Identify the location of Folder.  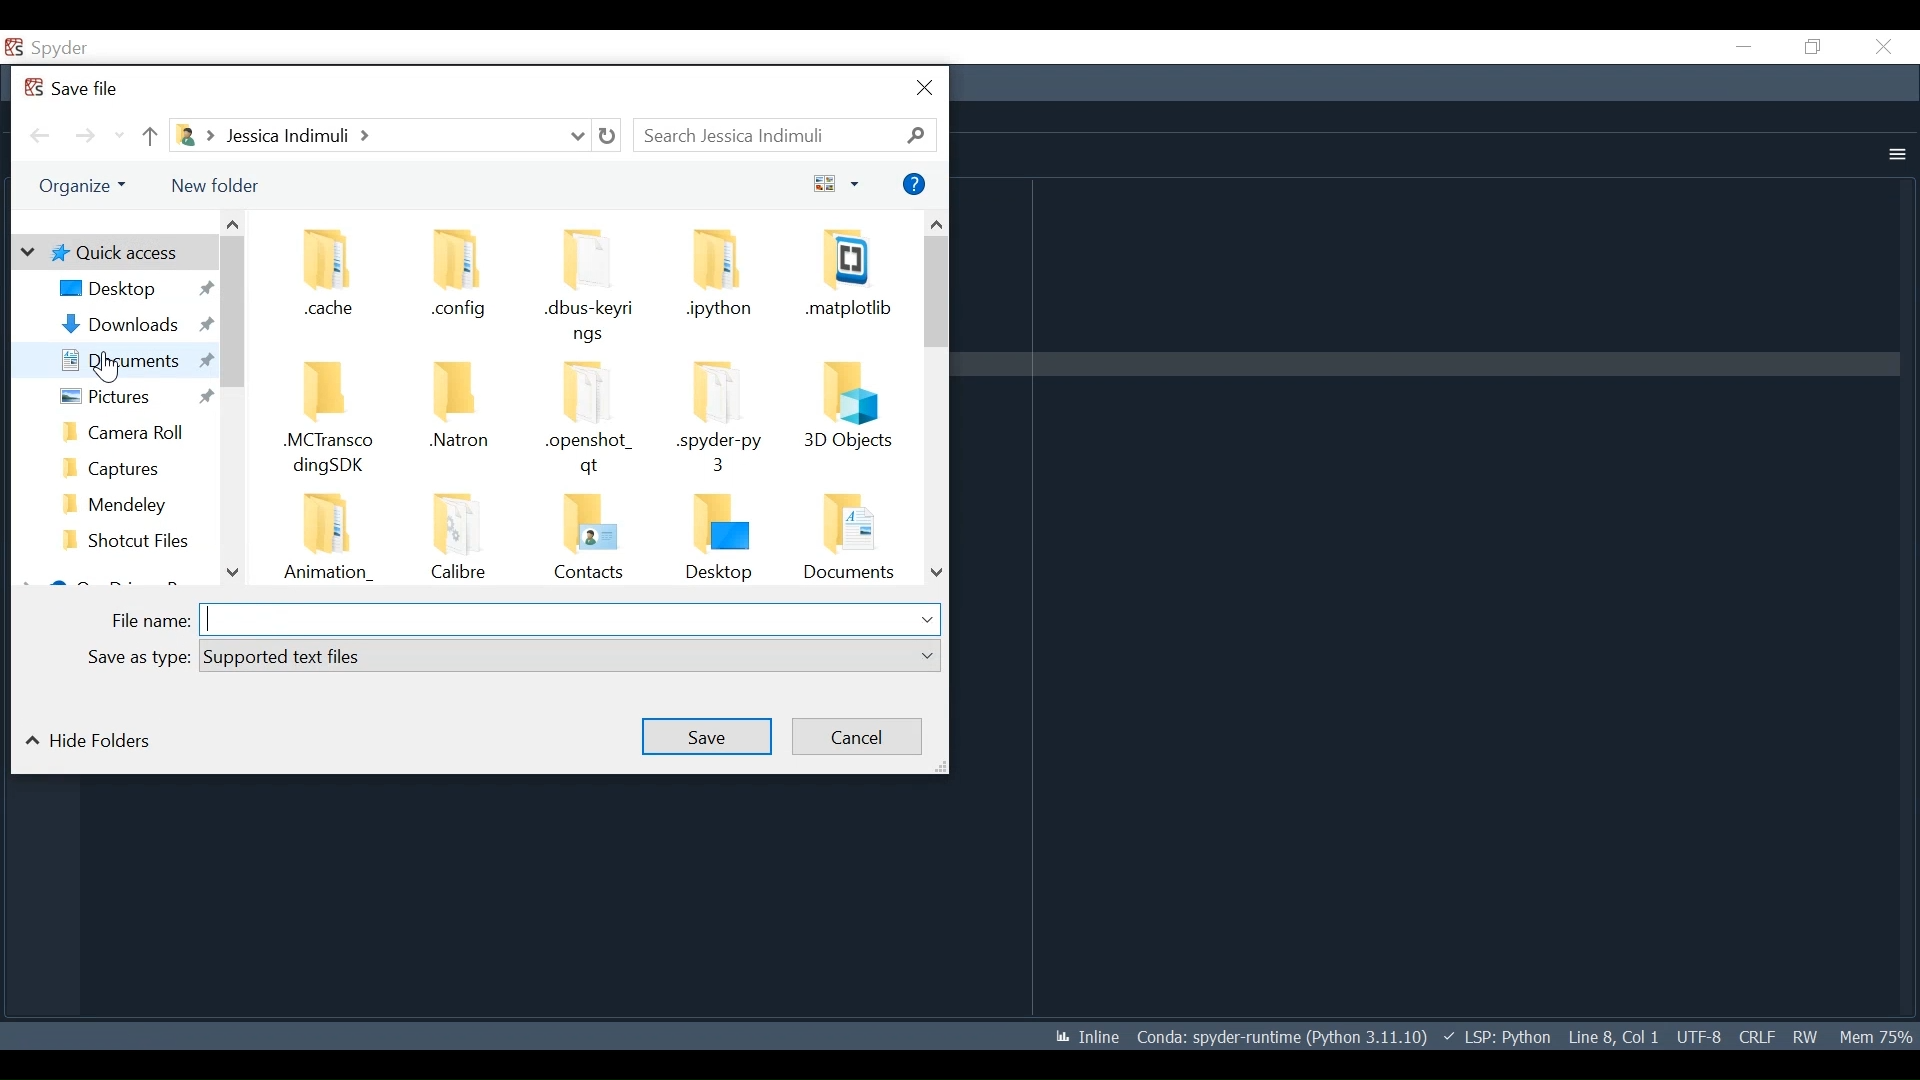
(455, 539).